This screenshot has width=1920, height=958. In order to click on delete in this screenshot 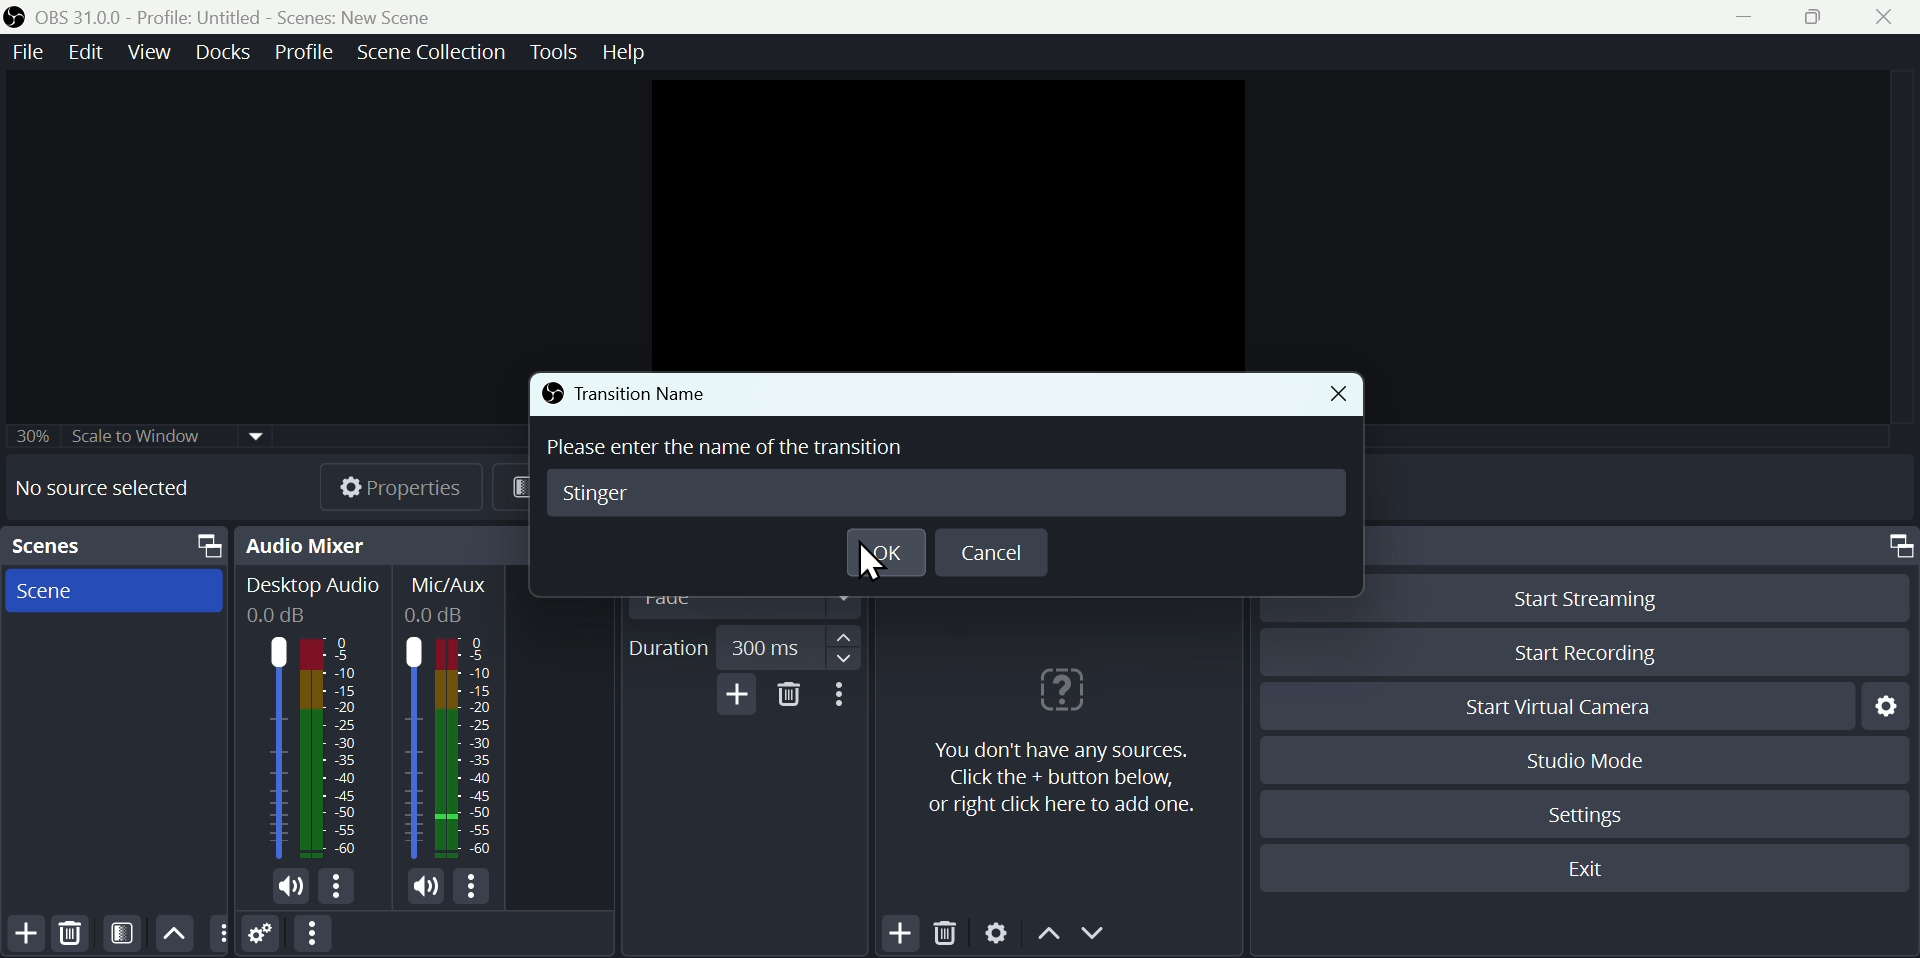, I will do `click(792, 693)`.